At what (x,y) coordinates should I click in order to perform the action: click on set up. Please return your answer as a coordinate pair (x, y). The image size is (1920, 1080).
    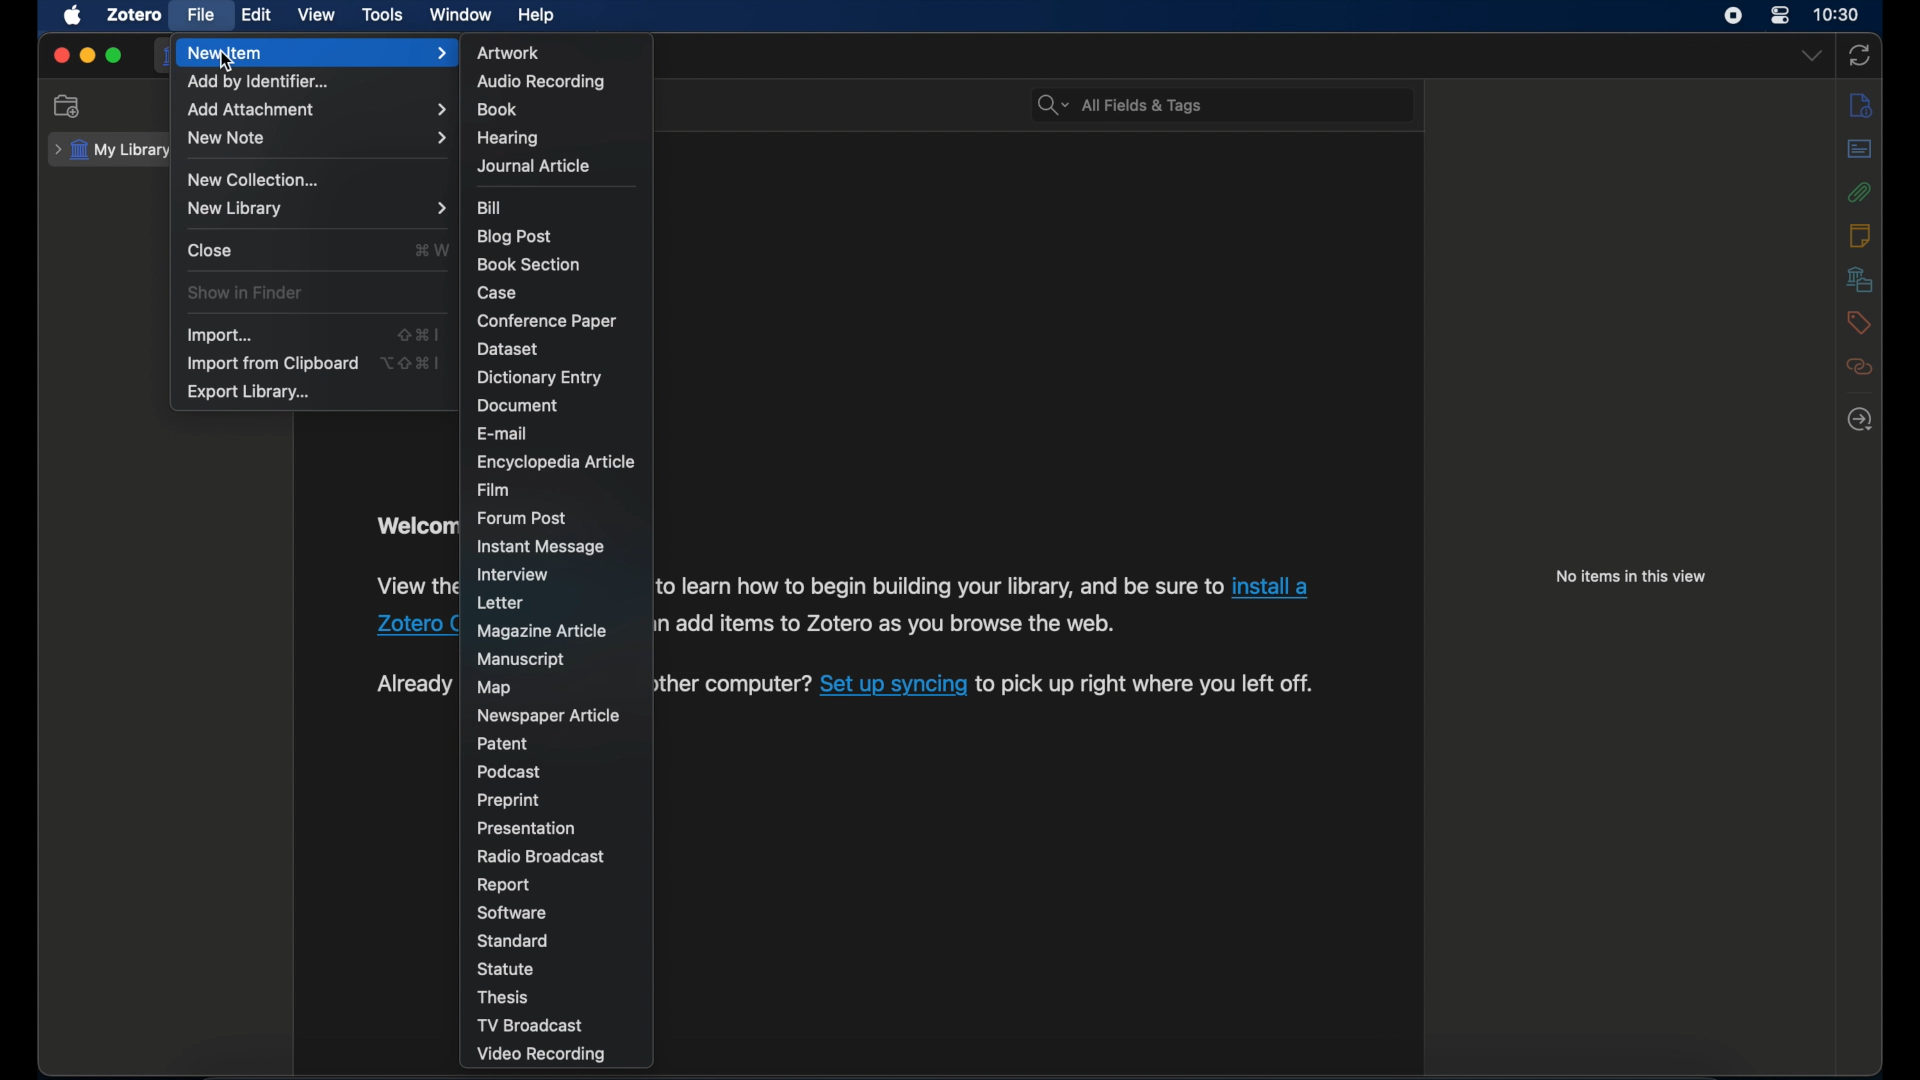
    Looking at the image, I should click on (894, 686).